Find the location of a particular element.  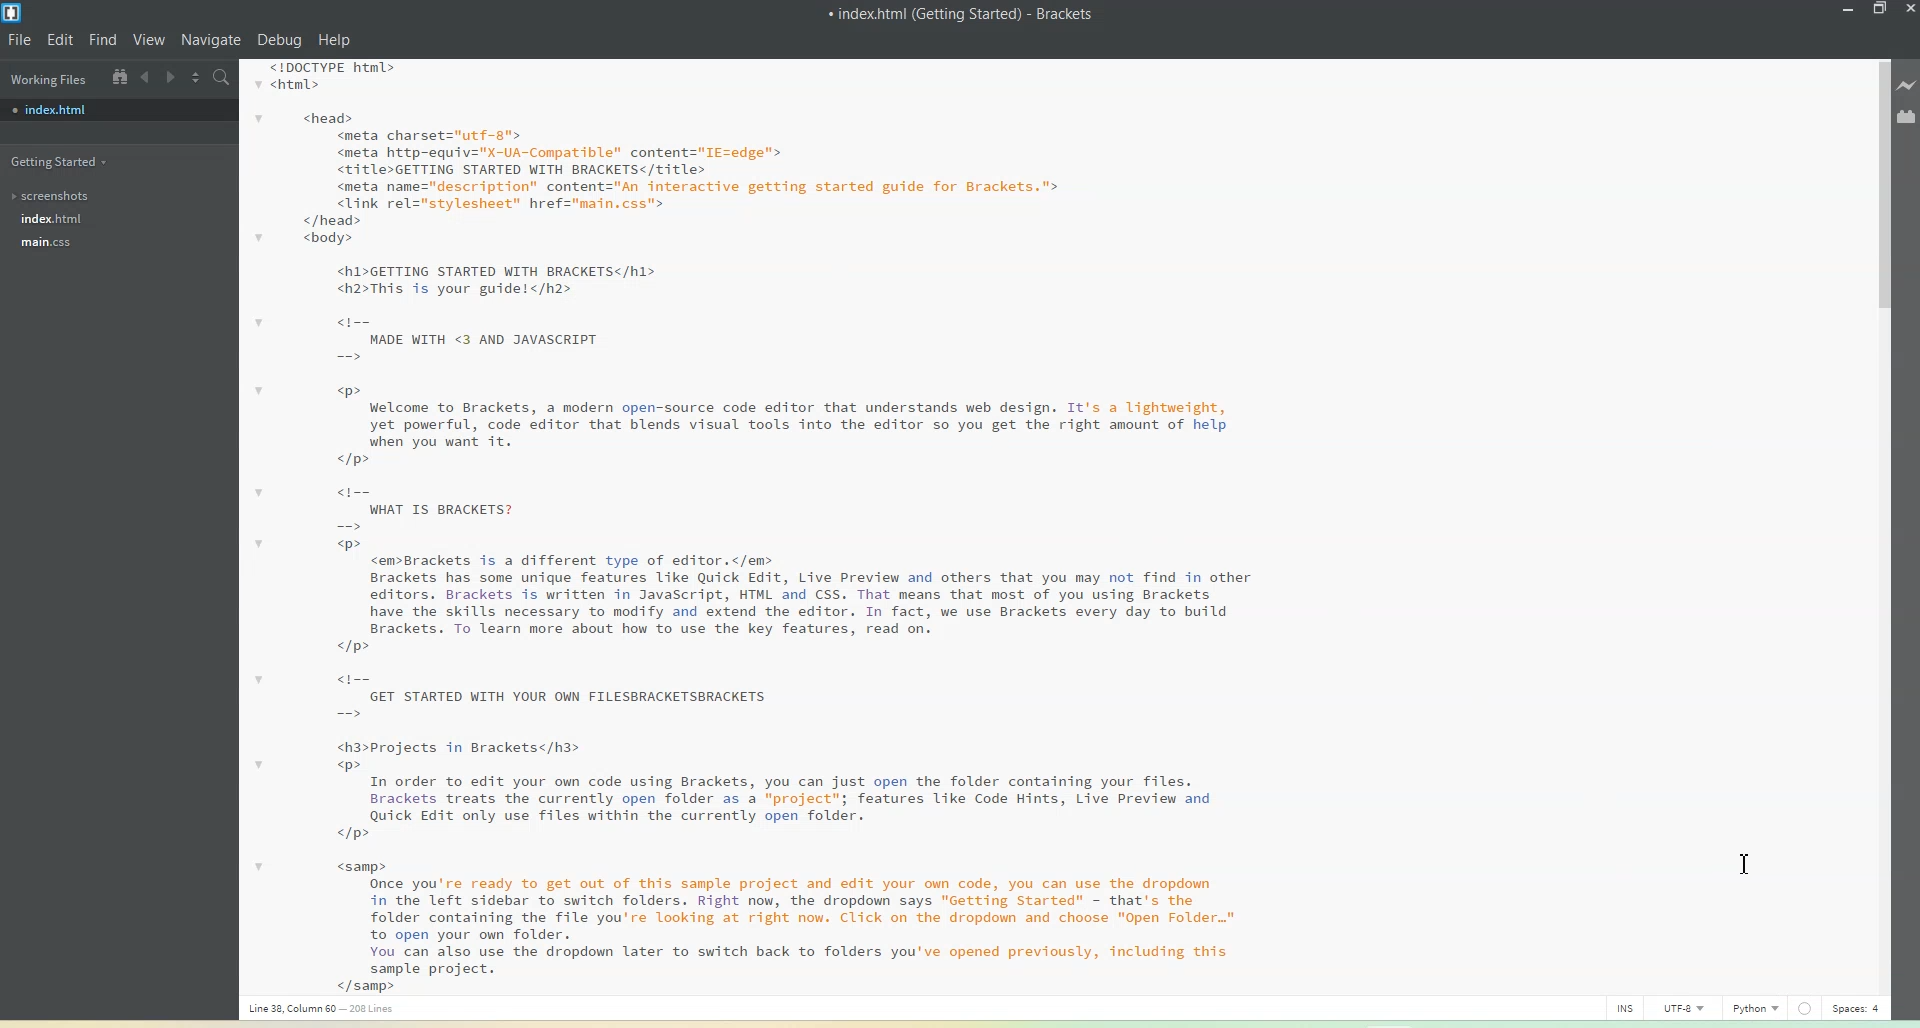

Text is located at coordinates (962, 13).